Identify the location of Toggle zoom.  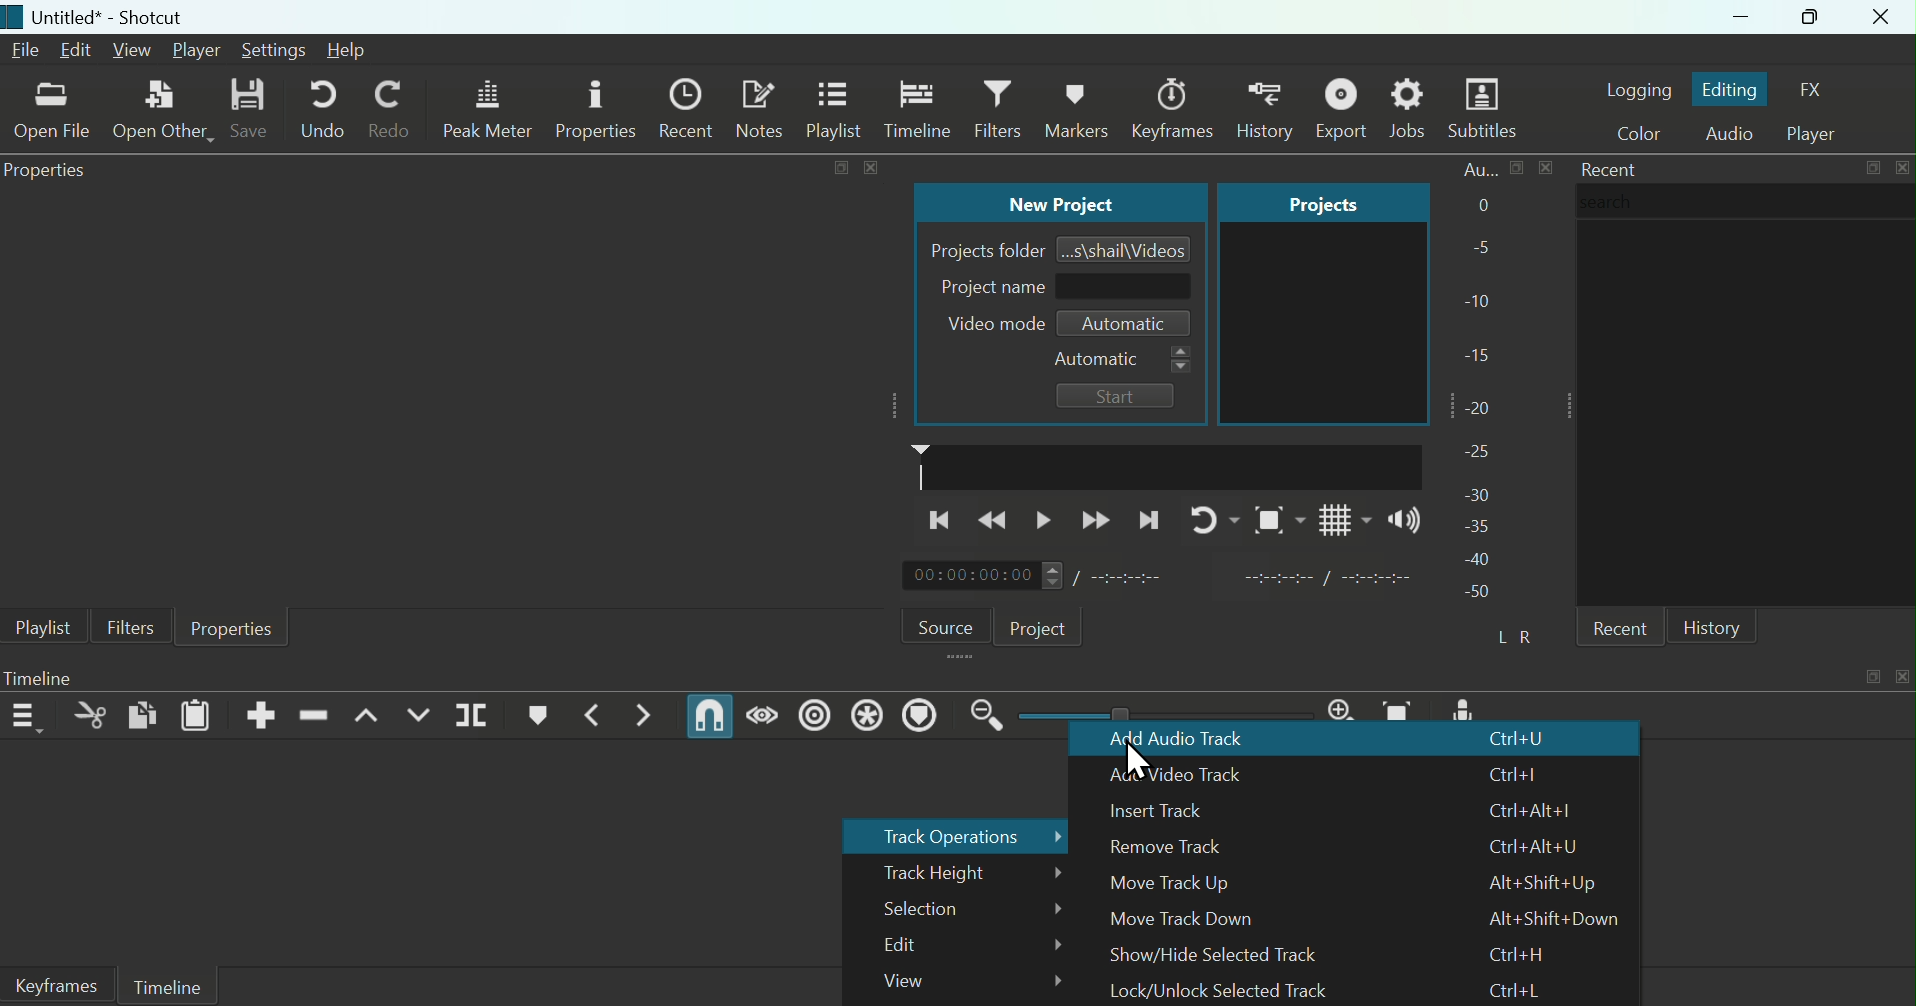
(1271, 520).